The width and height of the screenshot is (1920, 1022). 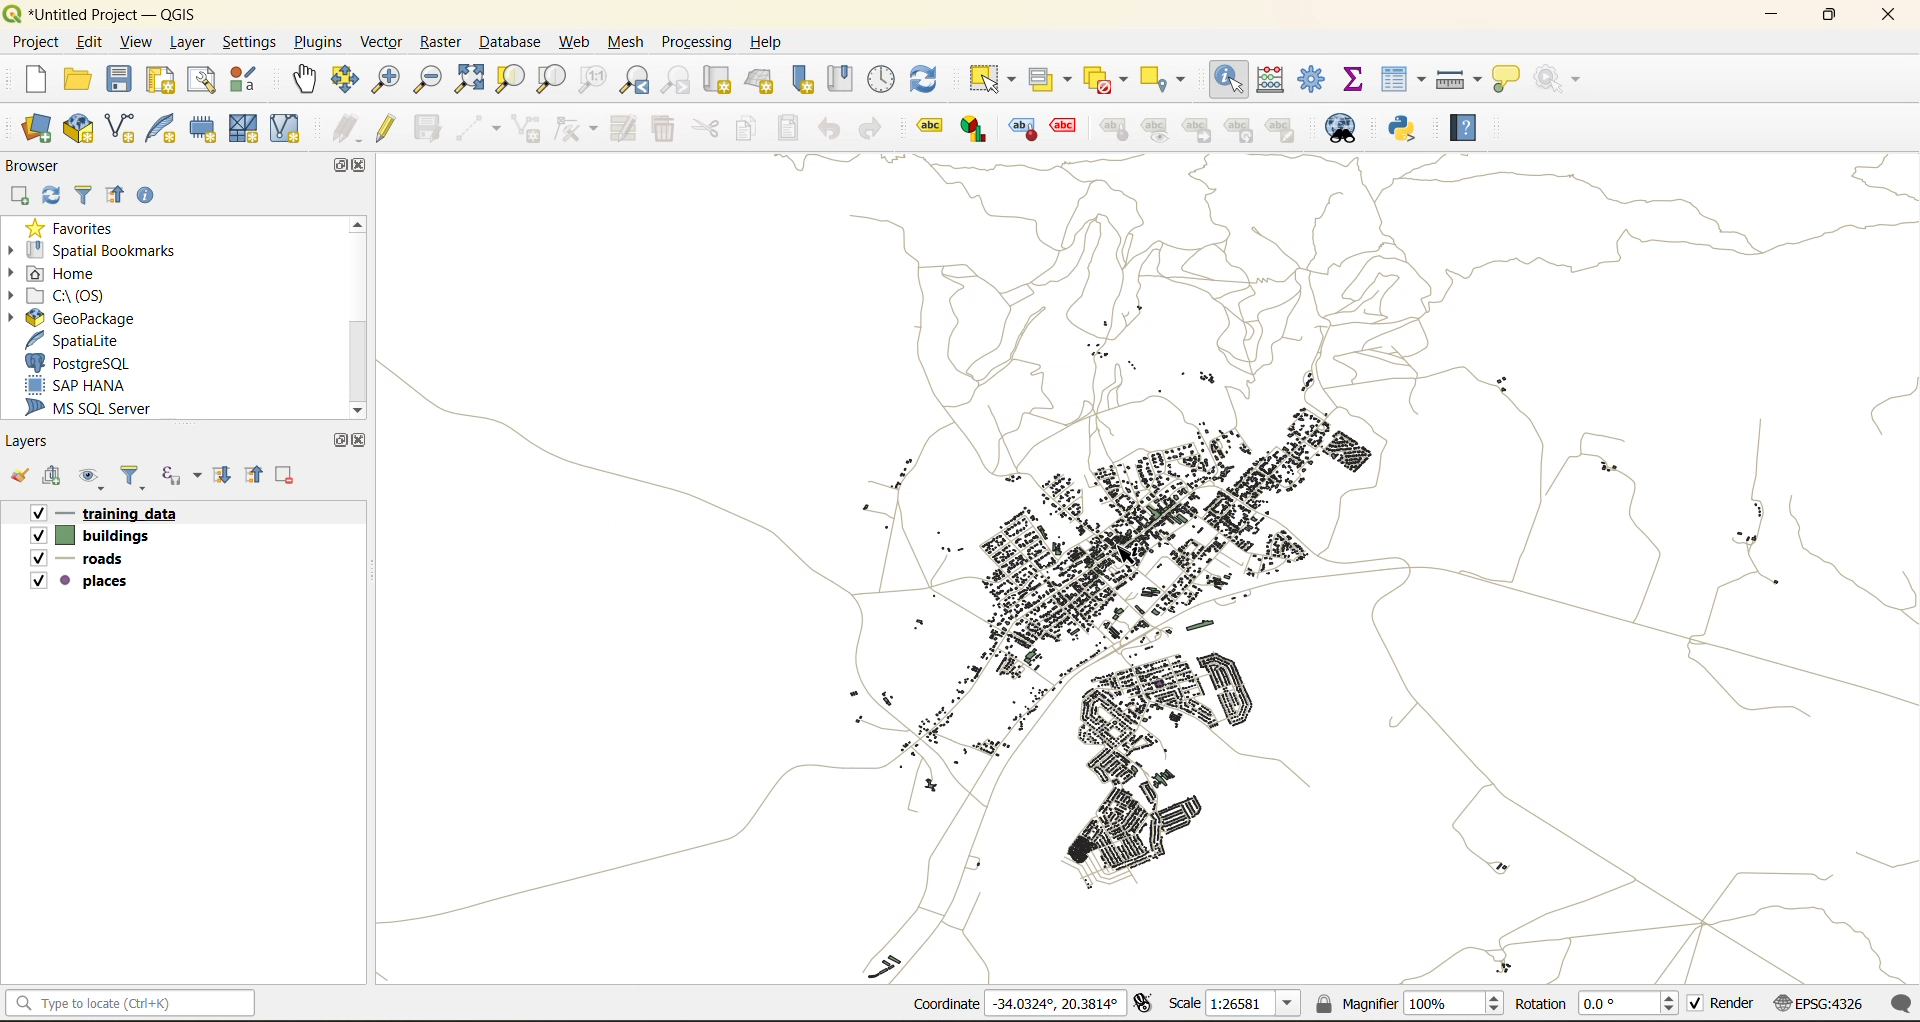 I want to click on linked label, so click(x=1202, y=129).